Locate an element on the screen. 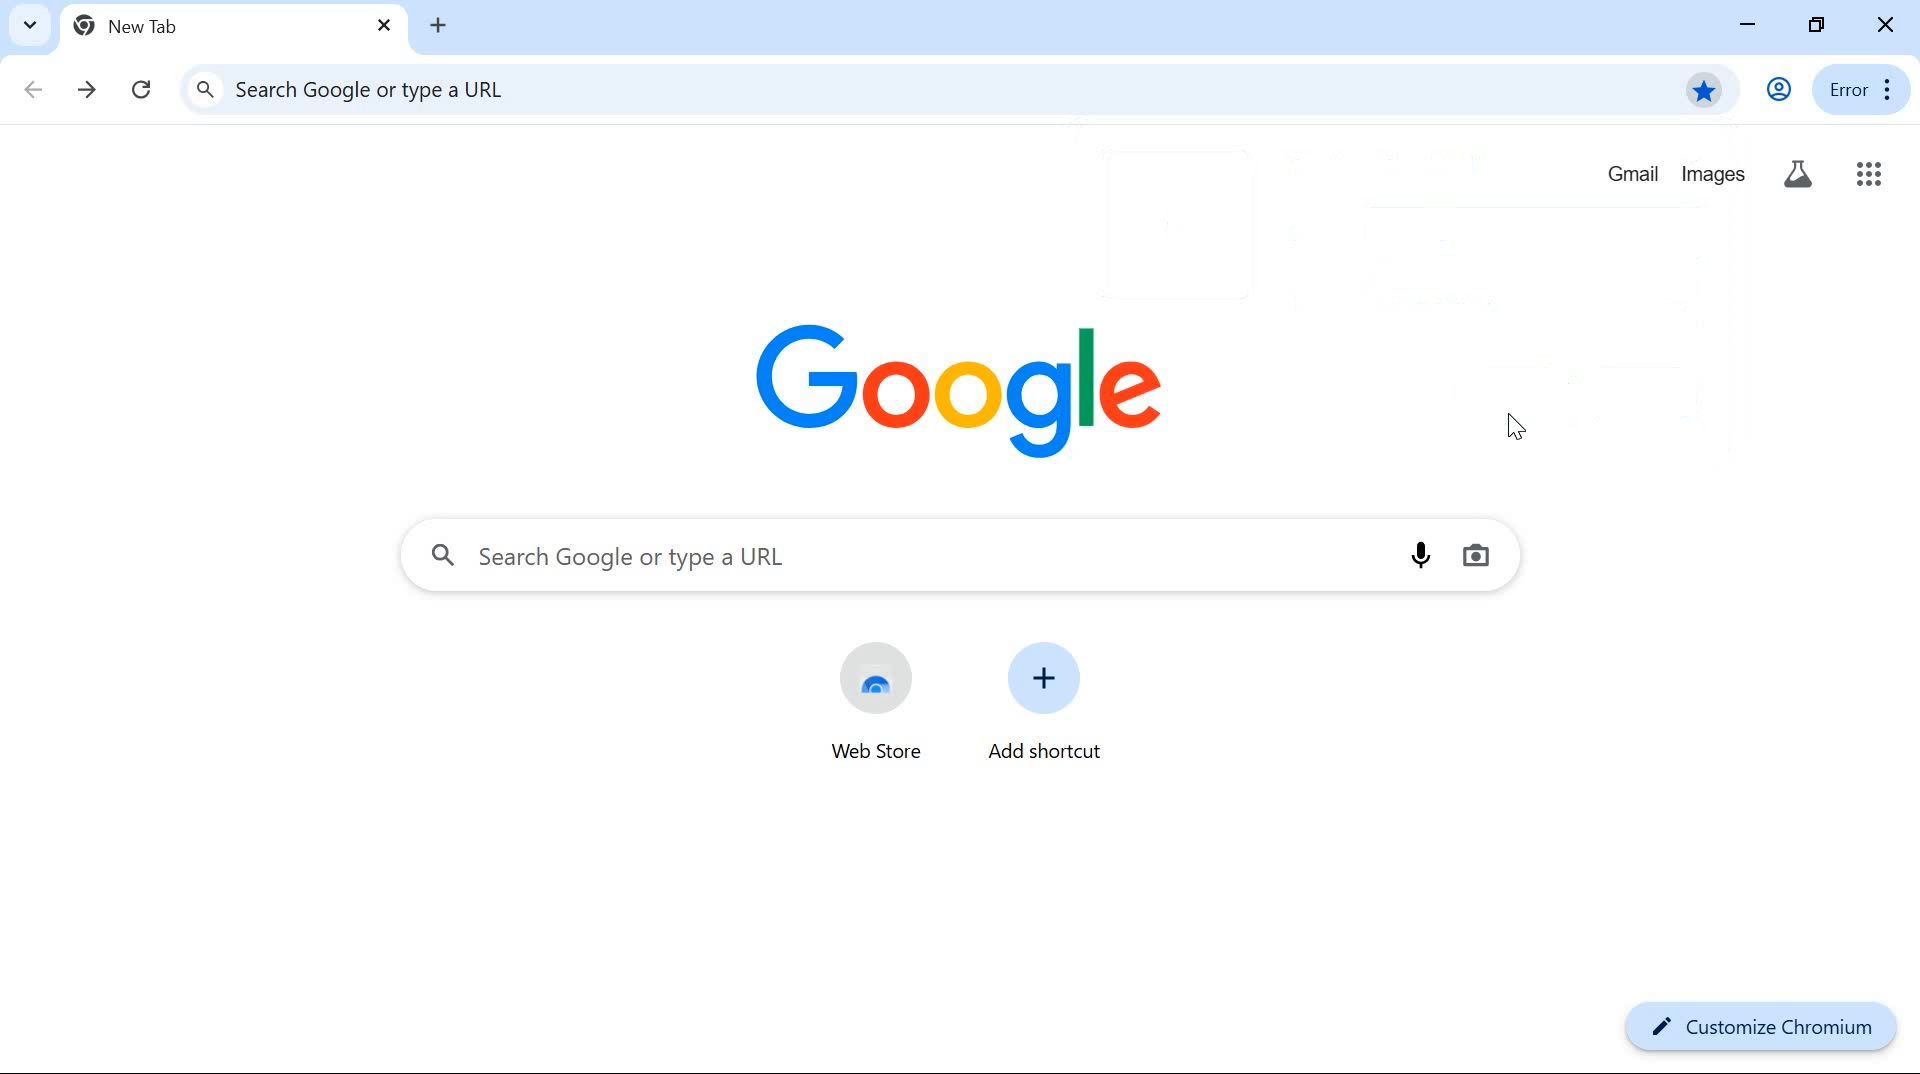 Image resolution: width=1920 pixels, height=1074 pixels. customize chromium is located at coordinates (1758, 1030).